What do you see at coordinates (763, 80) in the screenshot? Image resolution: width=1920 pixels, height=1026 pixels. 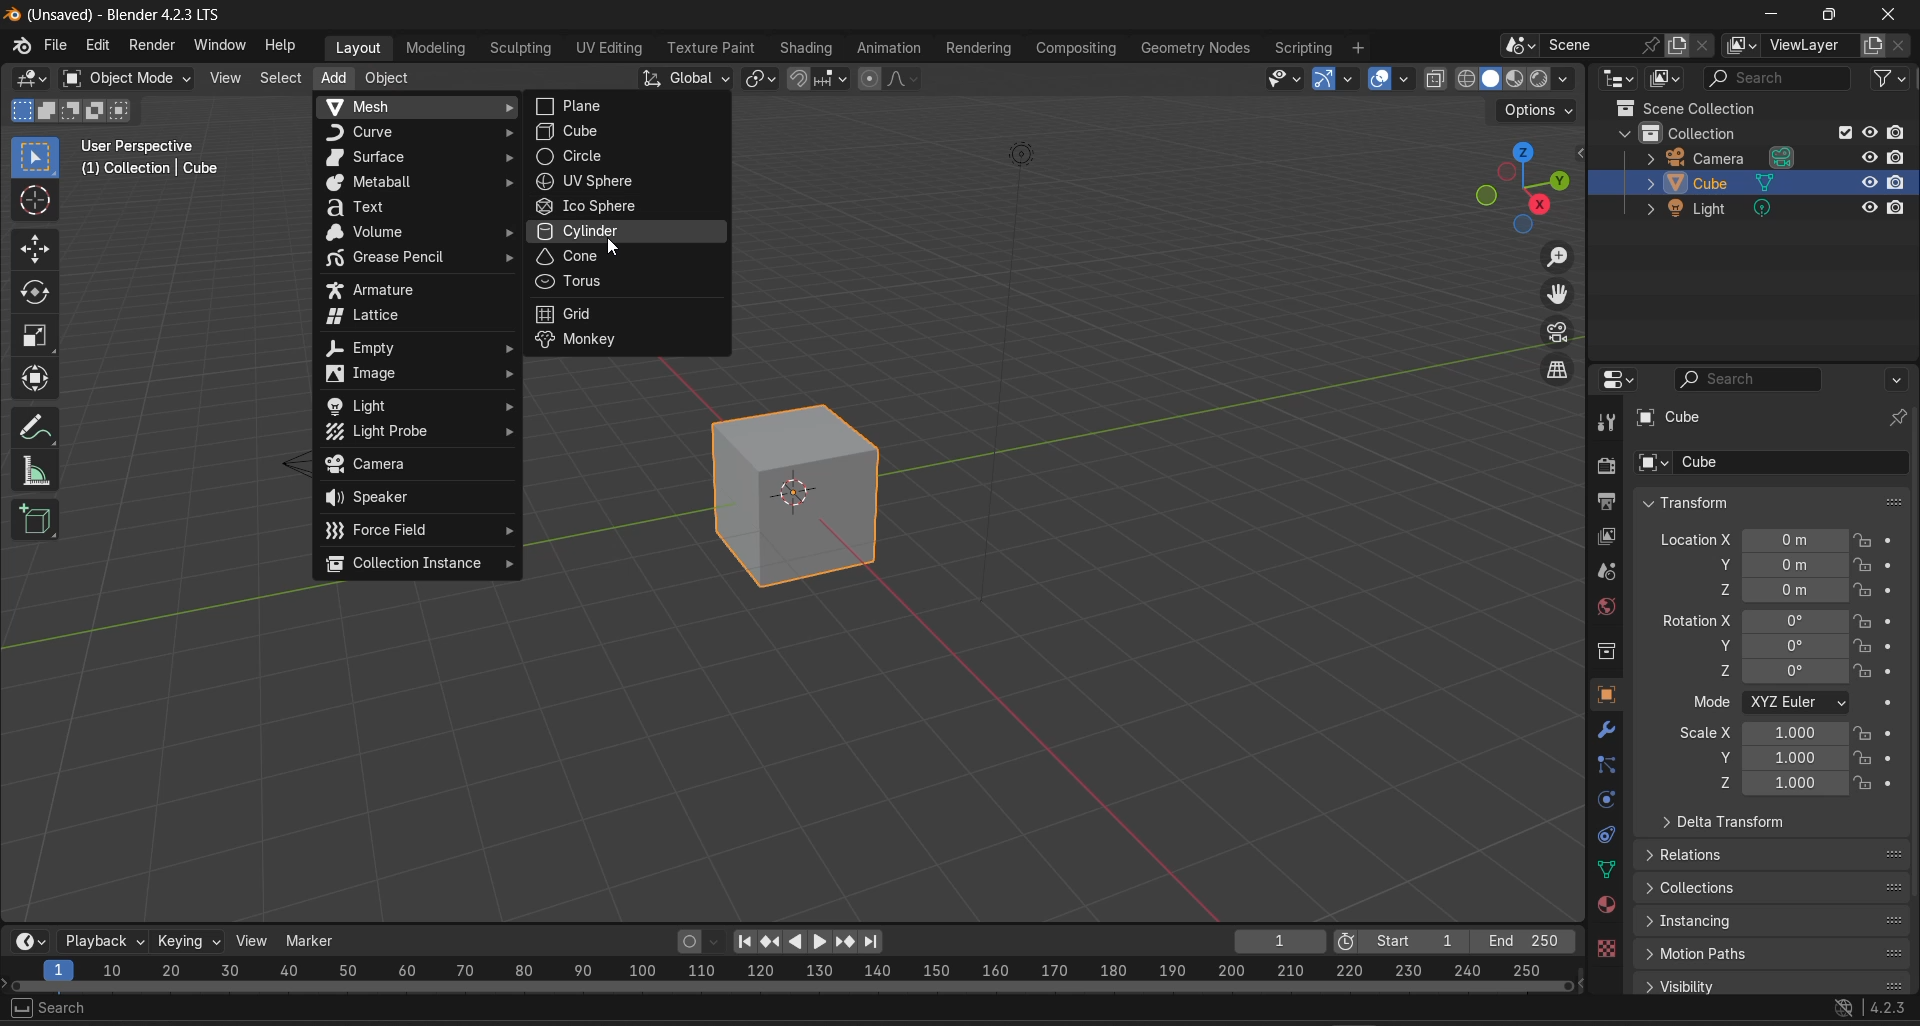 I see `transform pivot point` at bounding box center [763, 80].